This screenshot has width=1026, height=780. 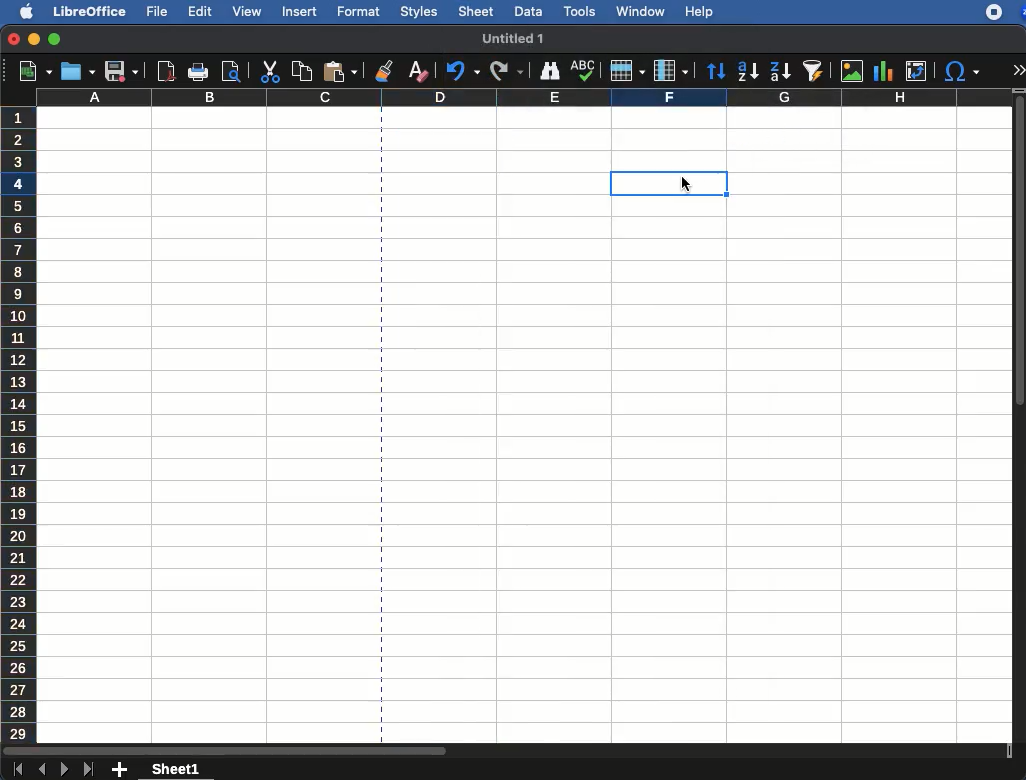 I want to click on libreoffice, so click(x=87, y=10).